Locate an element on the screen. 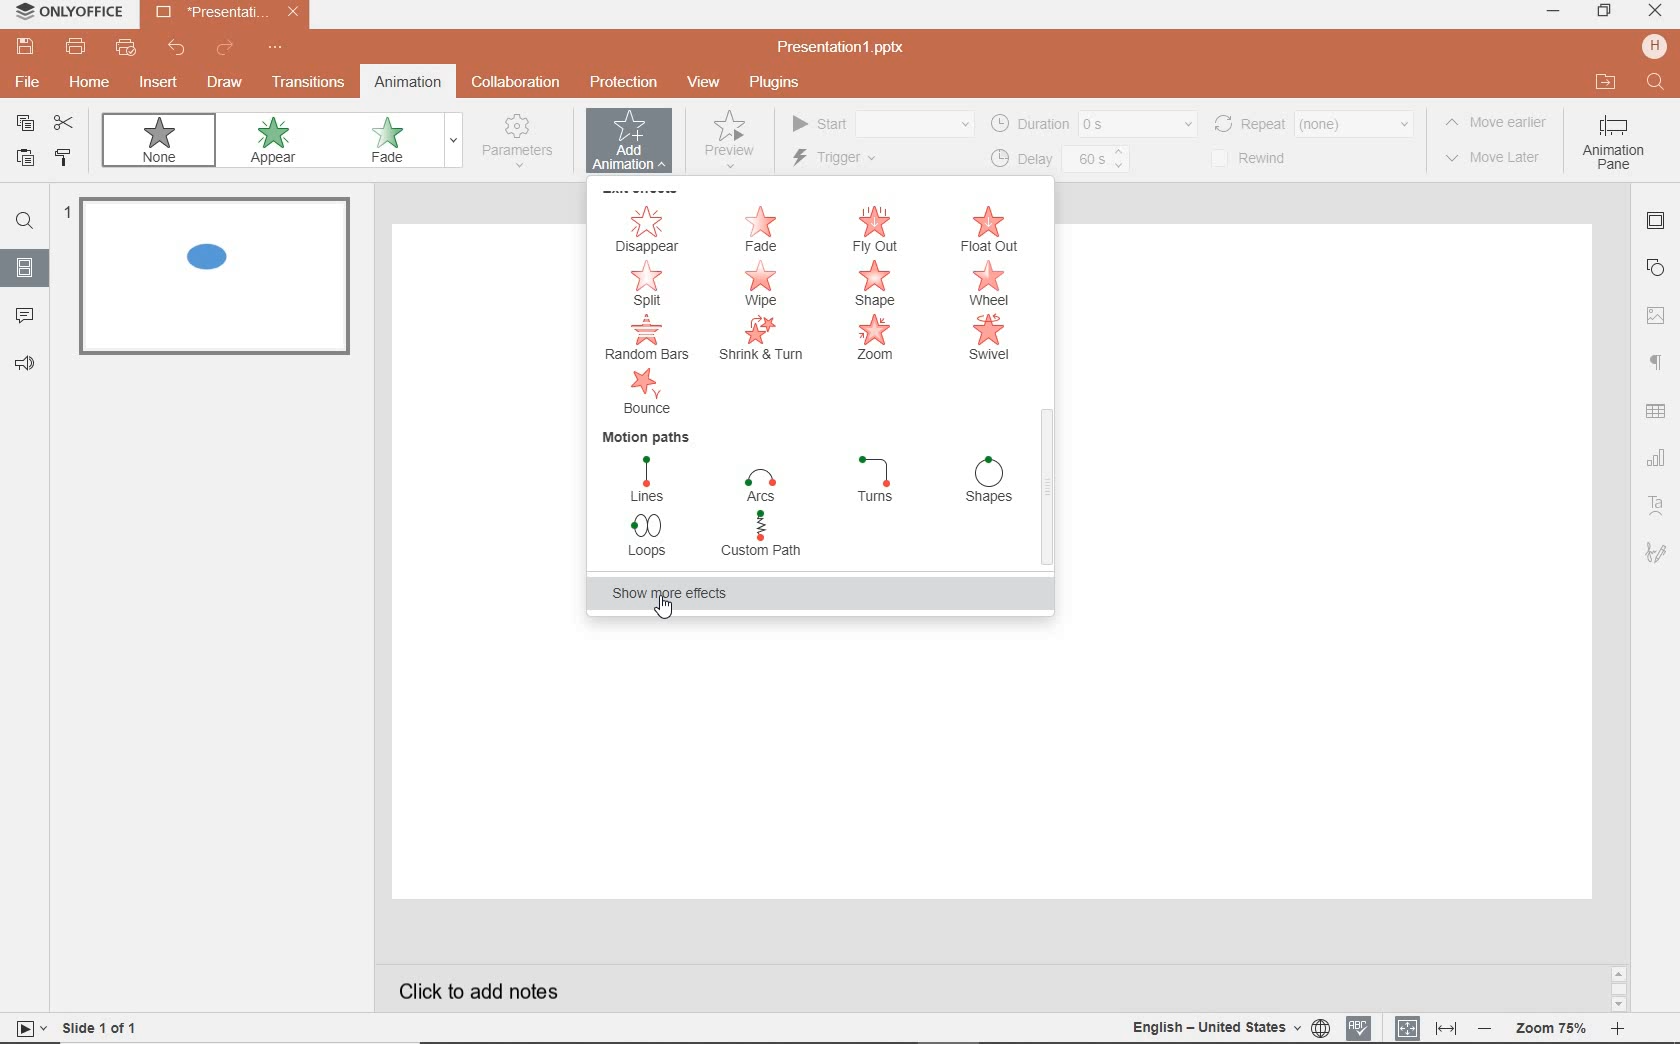 The image size is (1680, 1044). fit to slide is located at coordinates (1408, 1024).